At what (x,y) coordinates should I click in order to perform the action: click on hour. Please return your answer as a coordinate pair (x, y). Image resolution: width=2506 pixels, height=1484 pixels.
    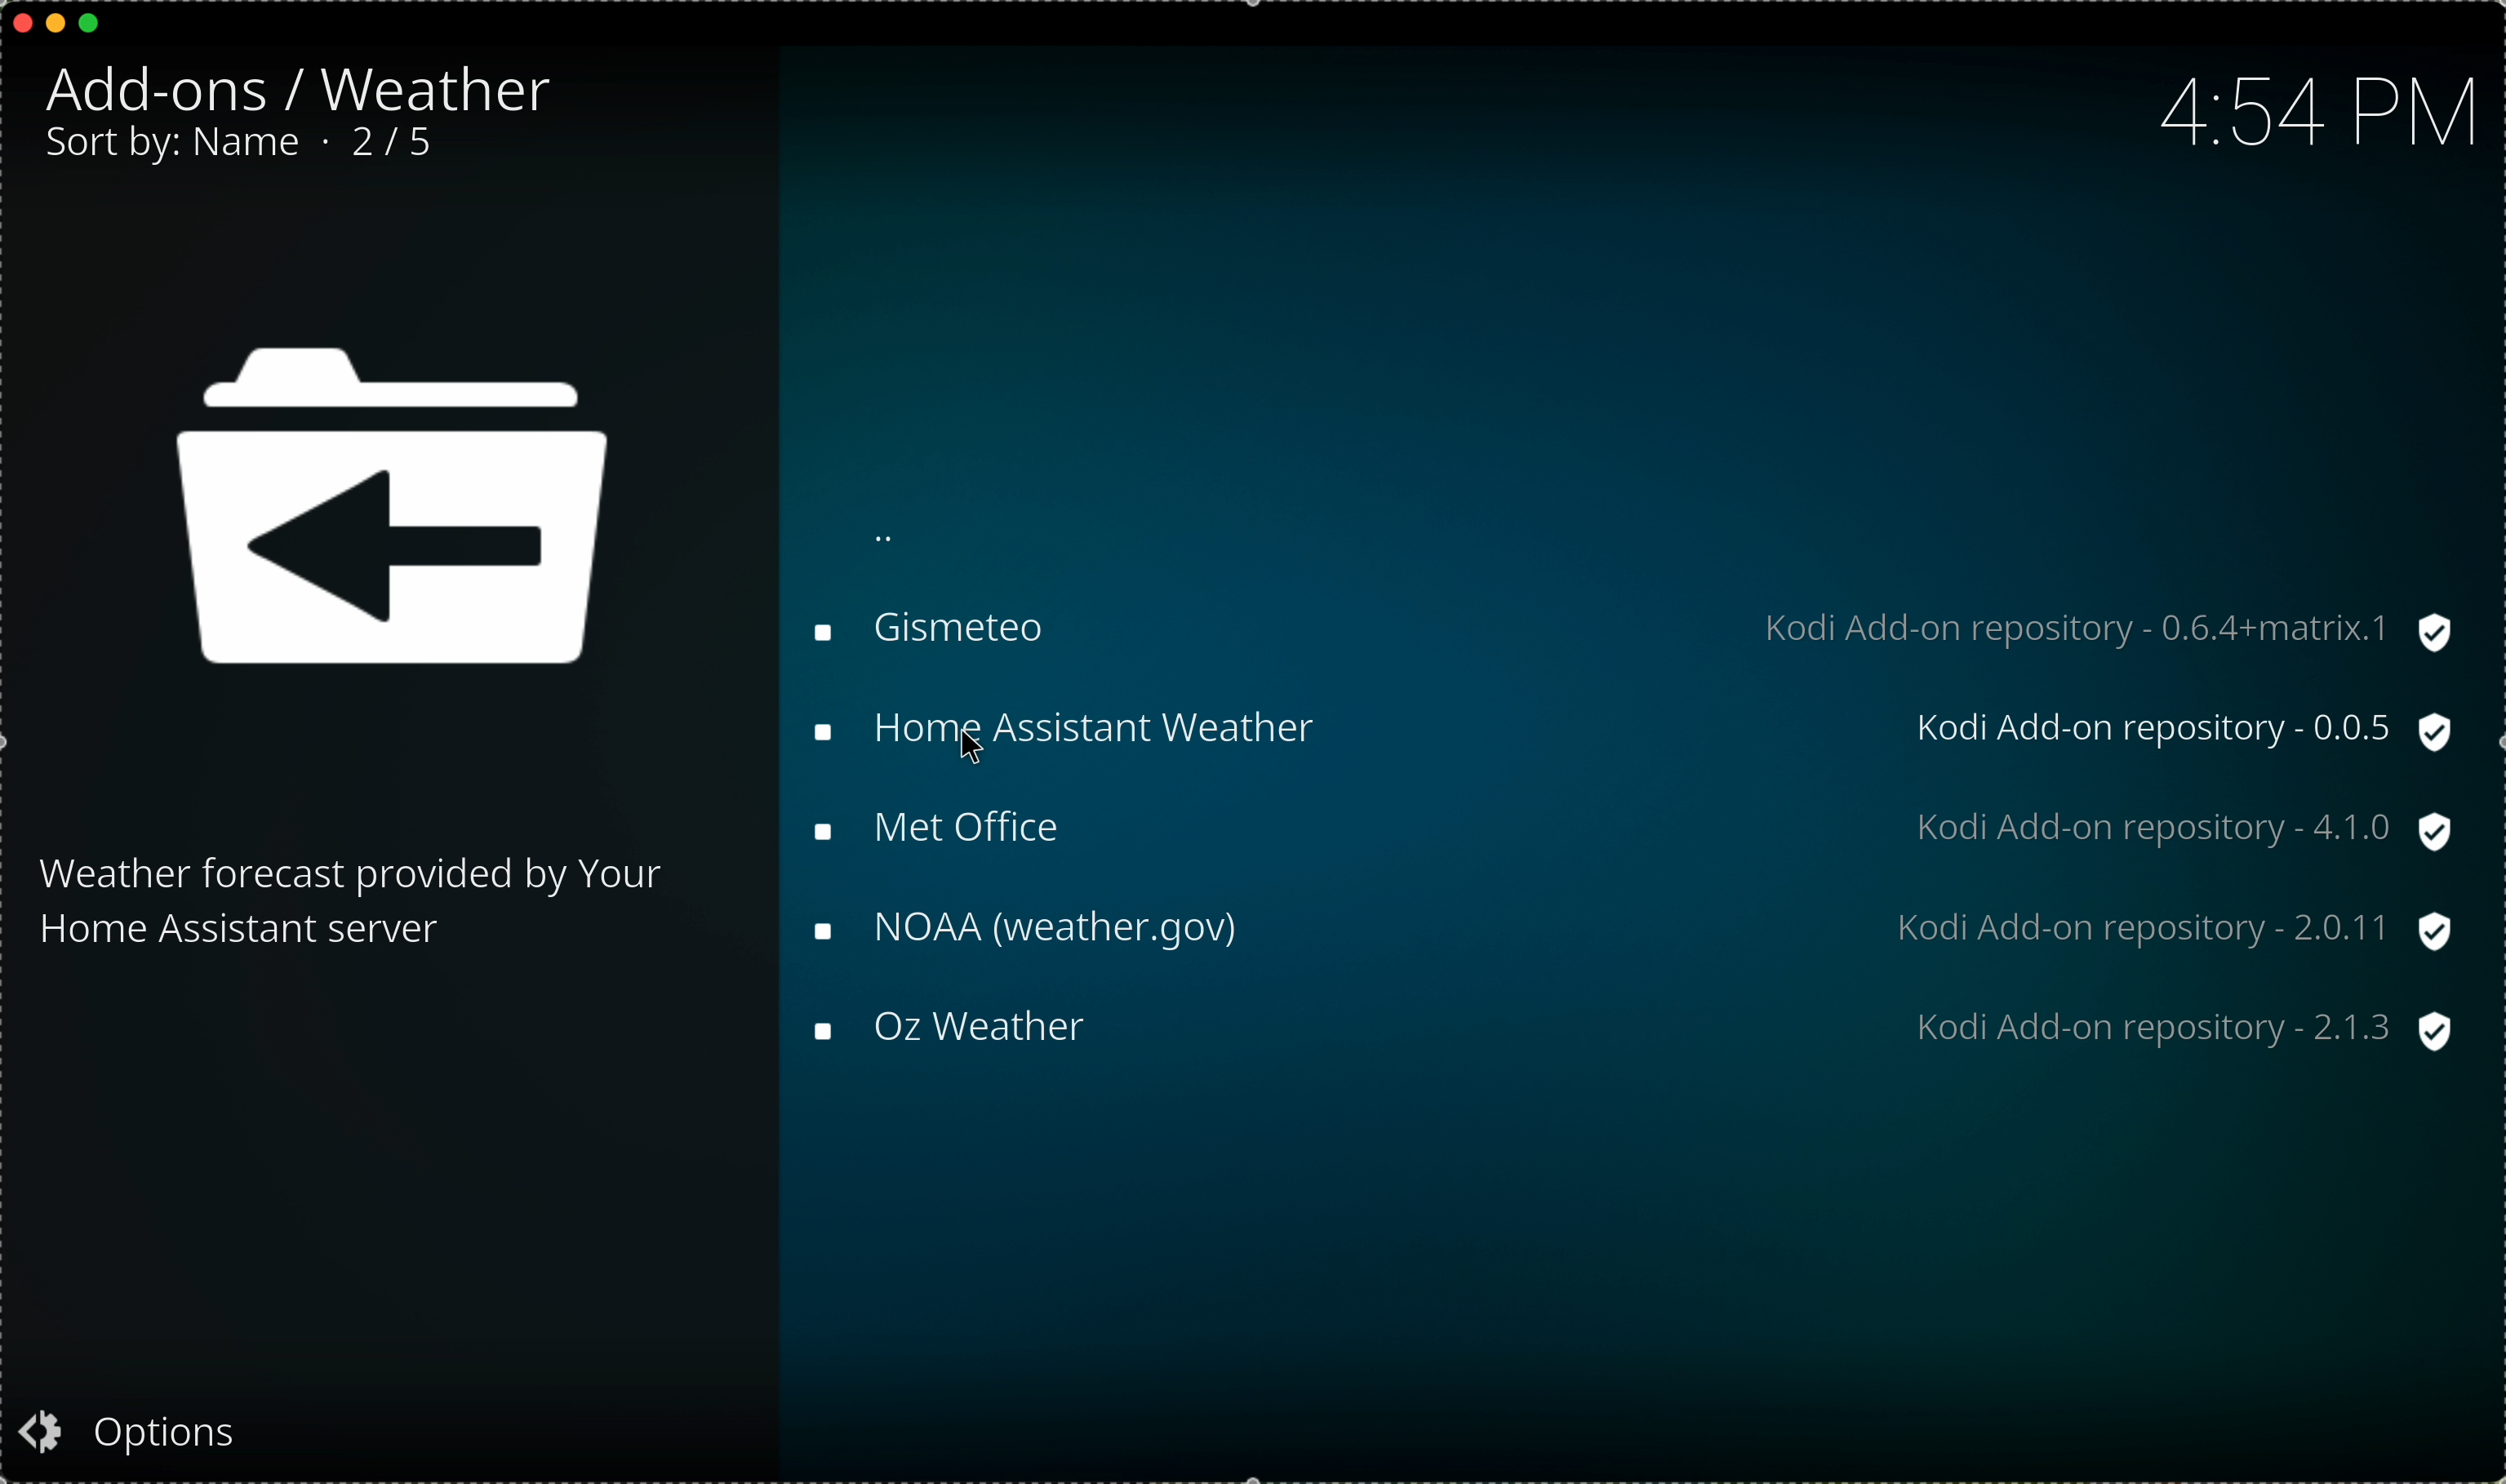
    Looking at the image, I should click on (2313, 107).